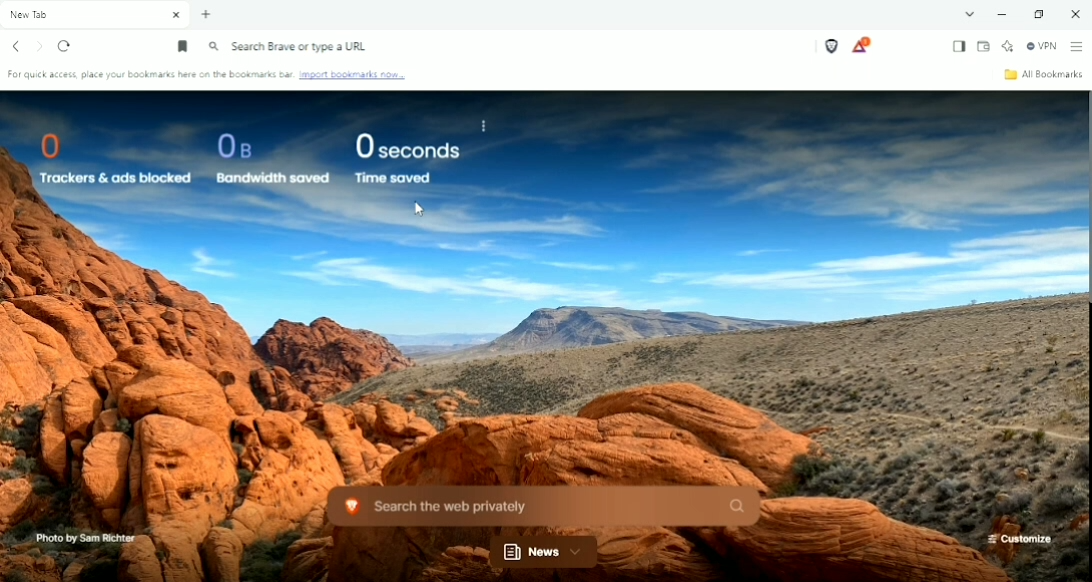 The height and width of the screenshot is (582, 1092). What do you see at coordinates (1076, 47) in the screenshot?
I see `Customize and Control Brave` at bounding box center [1076, 47].